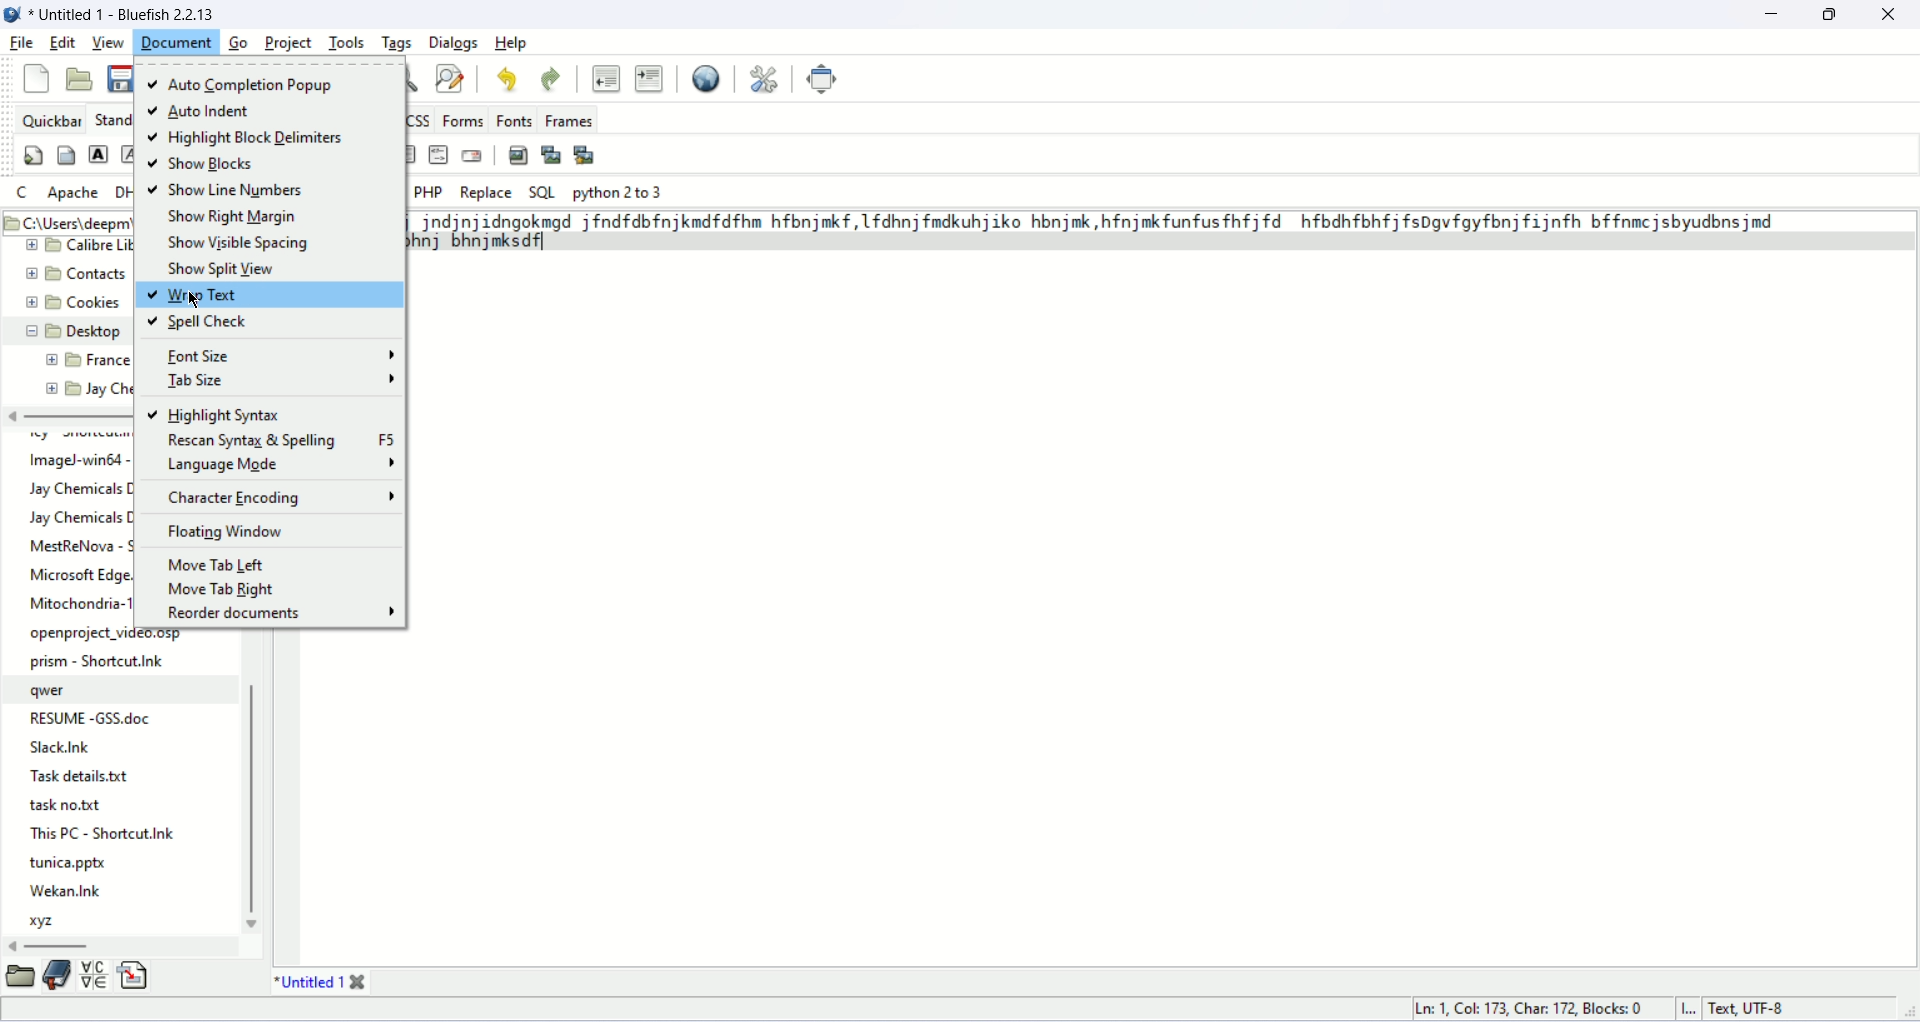 The image size is (1920, 1022). What do you see at coordinates (255, 805) in the screenshot?
I see `vertical scroll bar` at bounding box center [255, 805].